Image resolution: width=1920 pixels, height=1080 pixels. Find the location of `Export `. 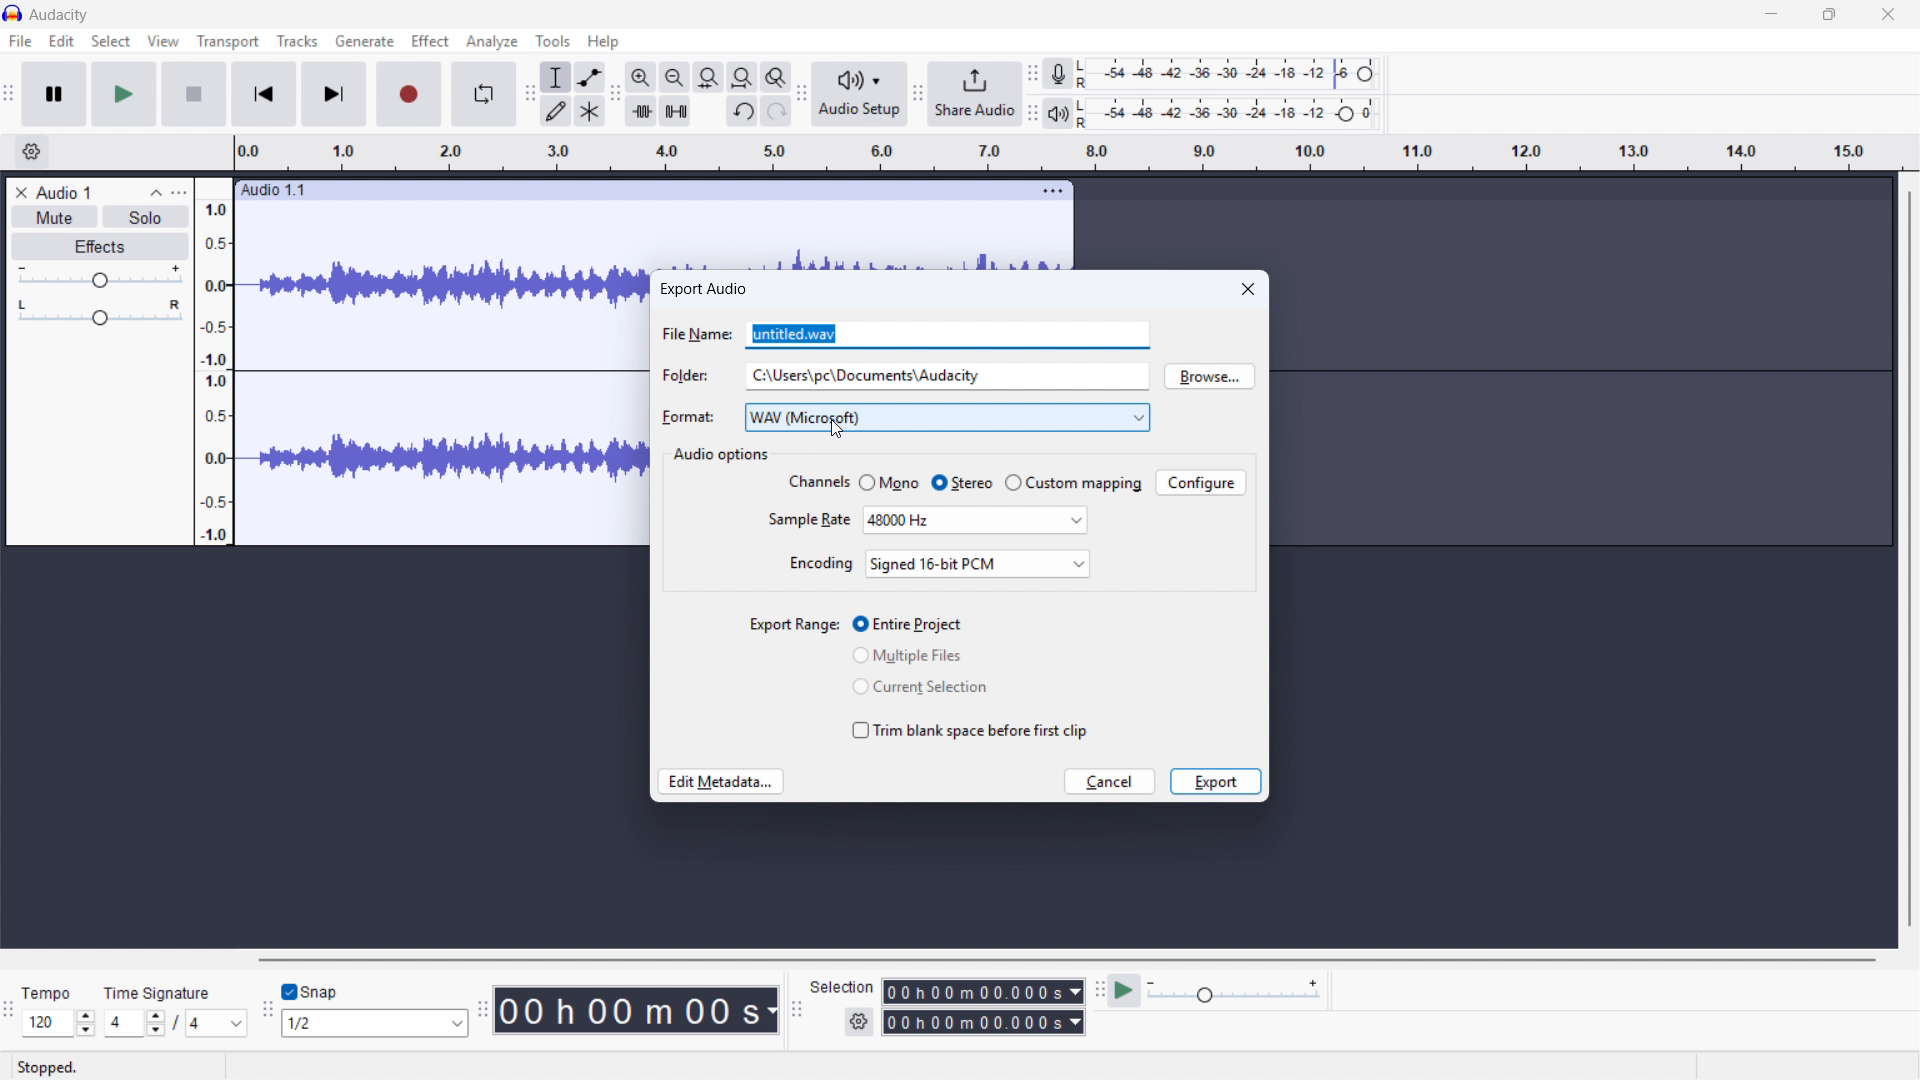

Export  is located at coordinates (1215, 781).